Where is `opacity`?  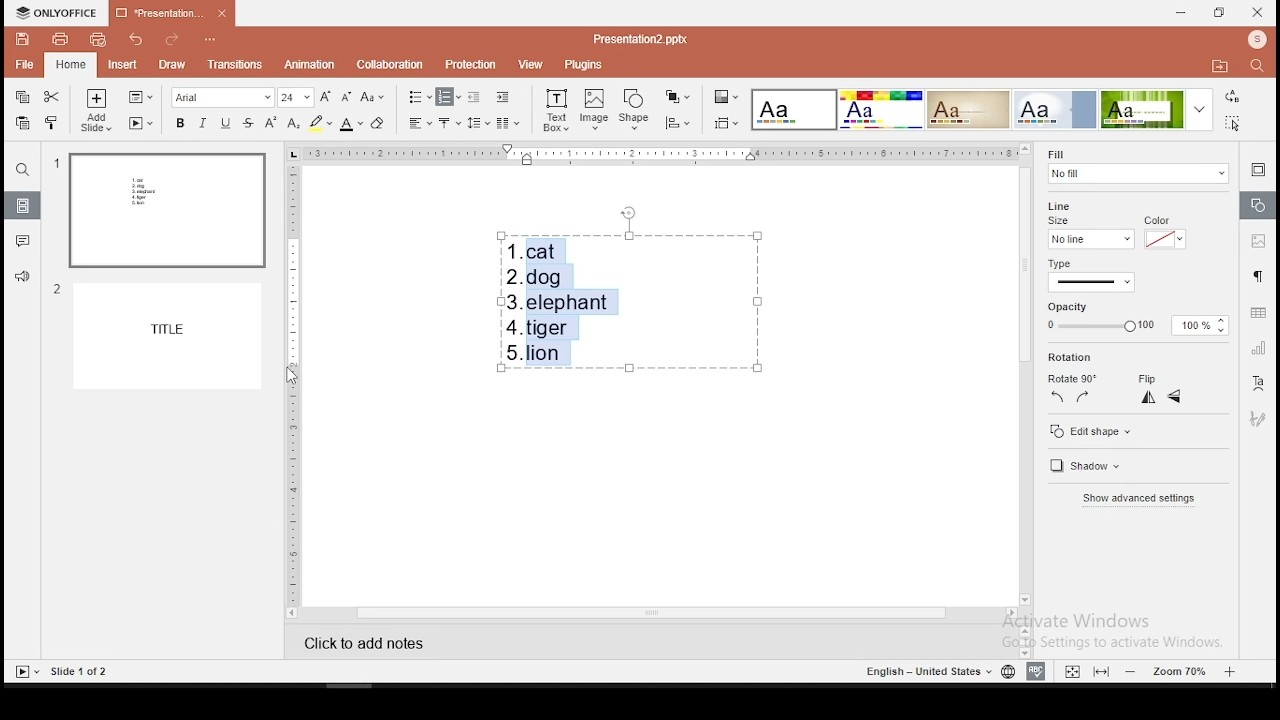
opacity is located at coordinates (1137, 318).